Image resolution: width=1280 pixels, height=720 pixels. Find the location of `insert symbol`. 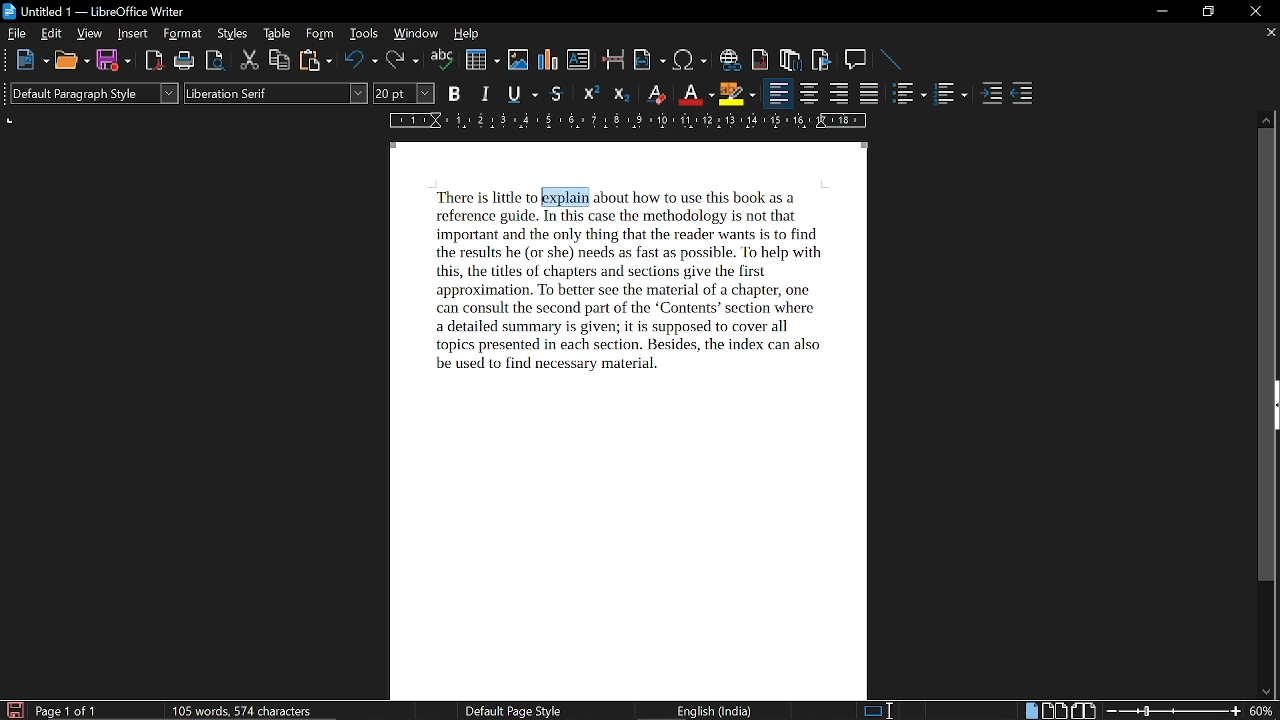

insert symbol is located at coordinates (690, 60).